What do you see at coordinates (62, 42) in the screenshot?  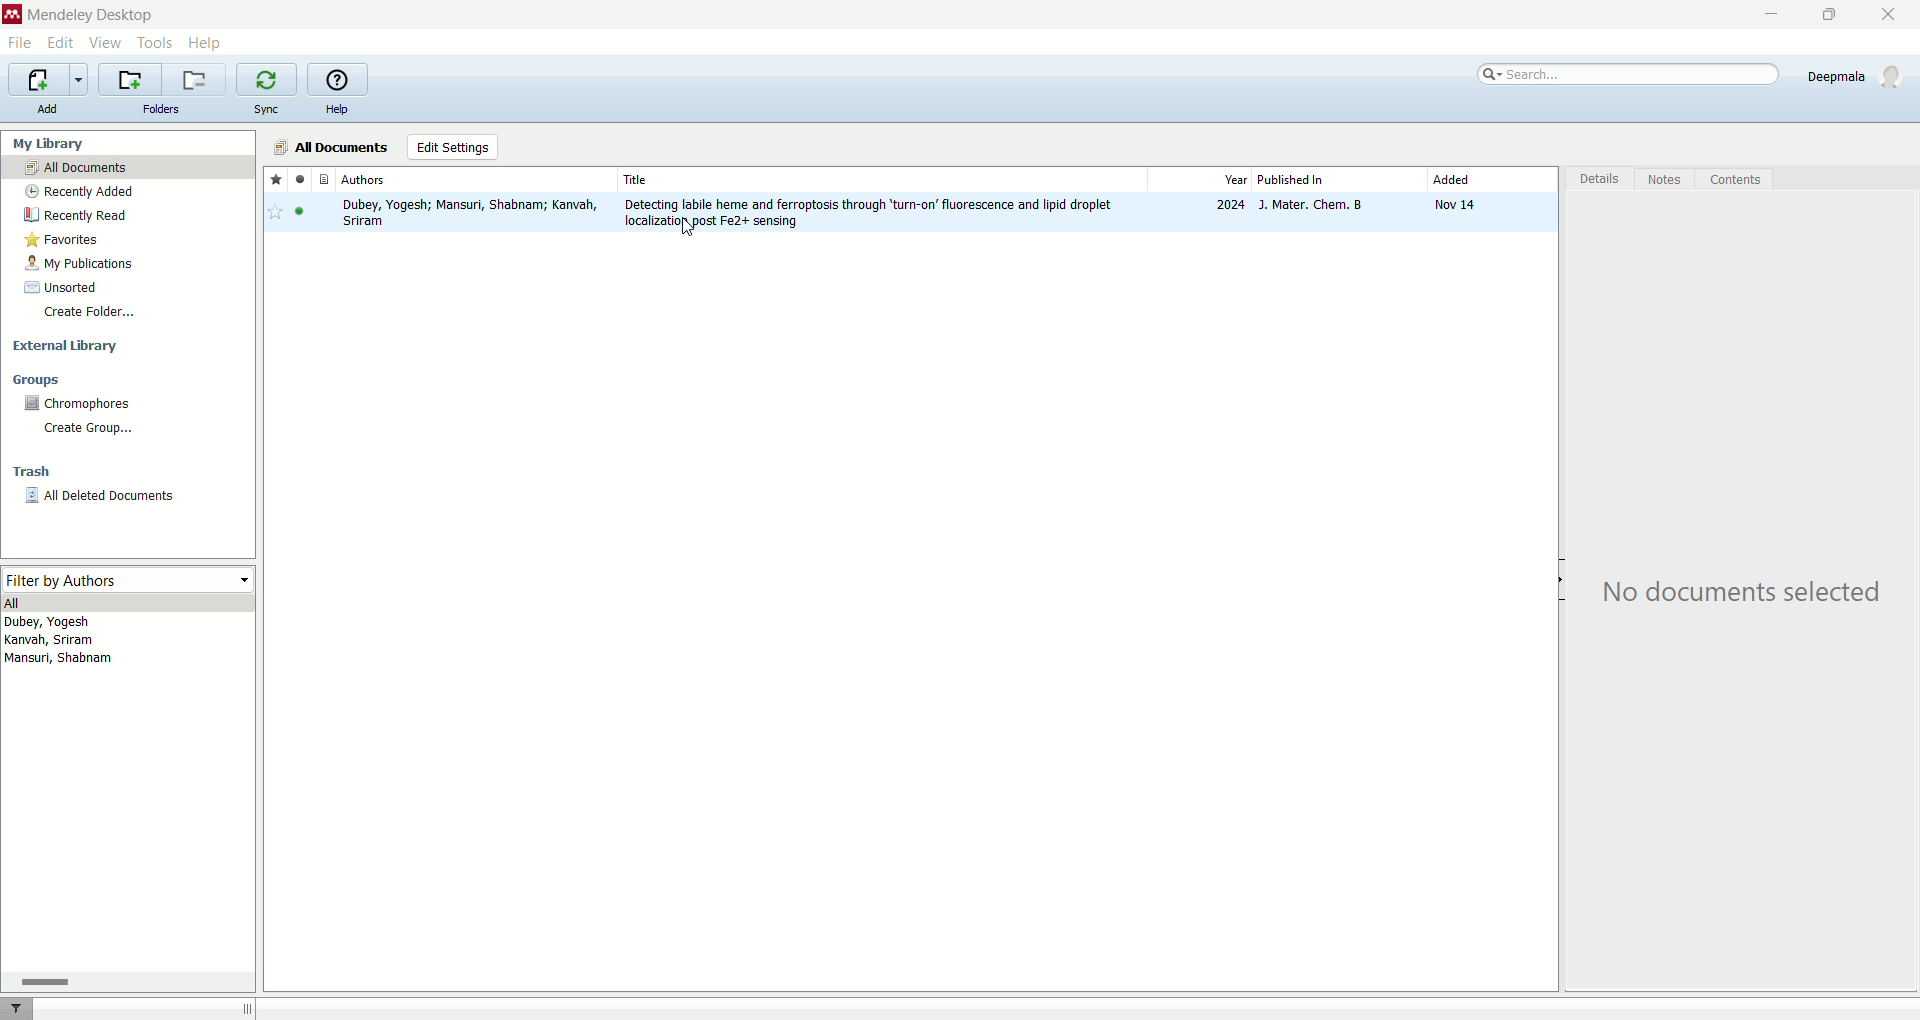 I see `edit` at bounding box center [62, 42].